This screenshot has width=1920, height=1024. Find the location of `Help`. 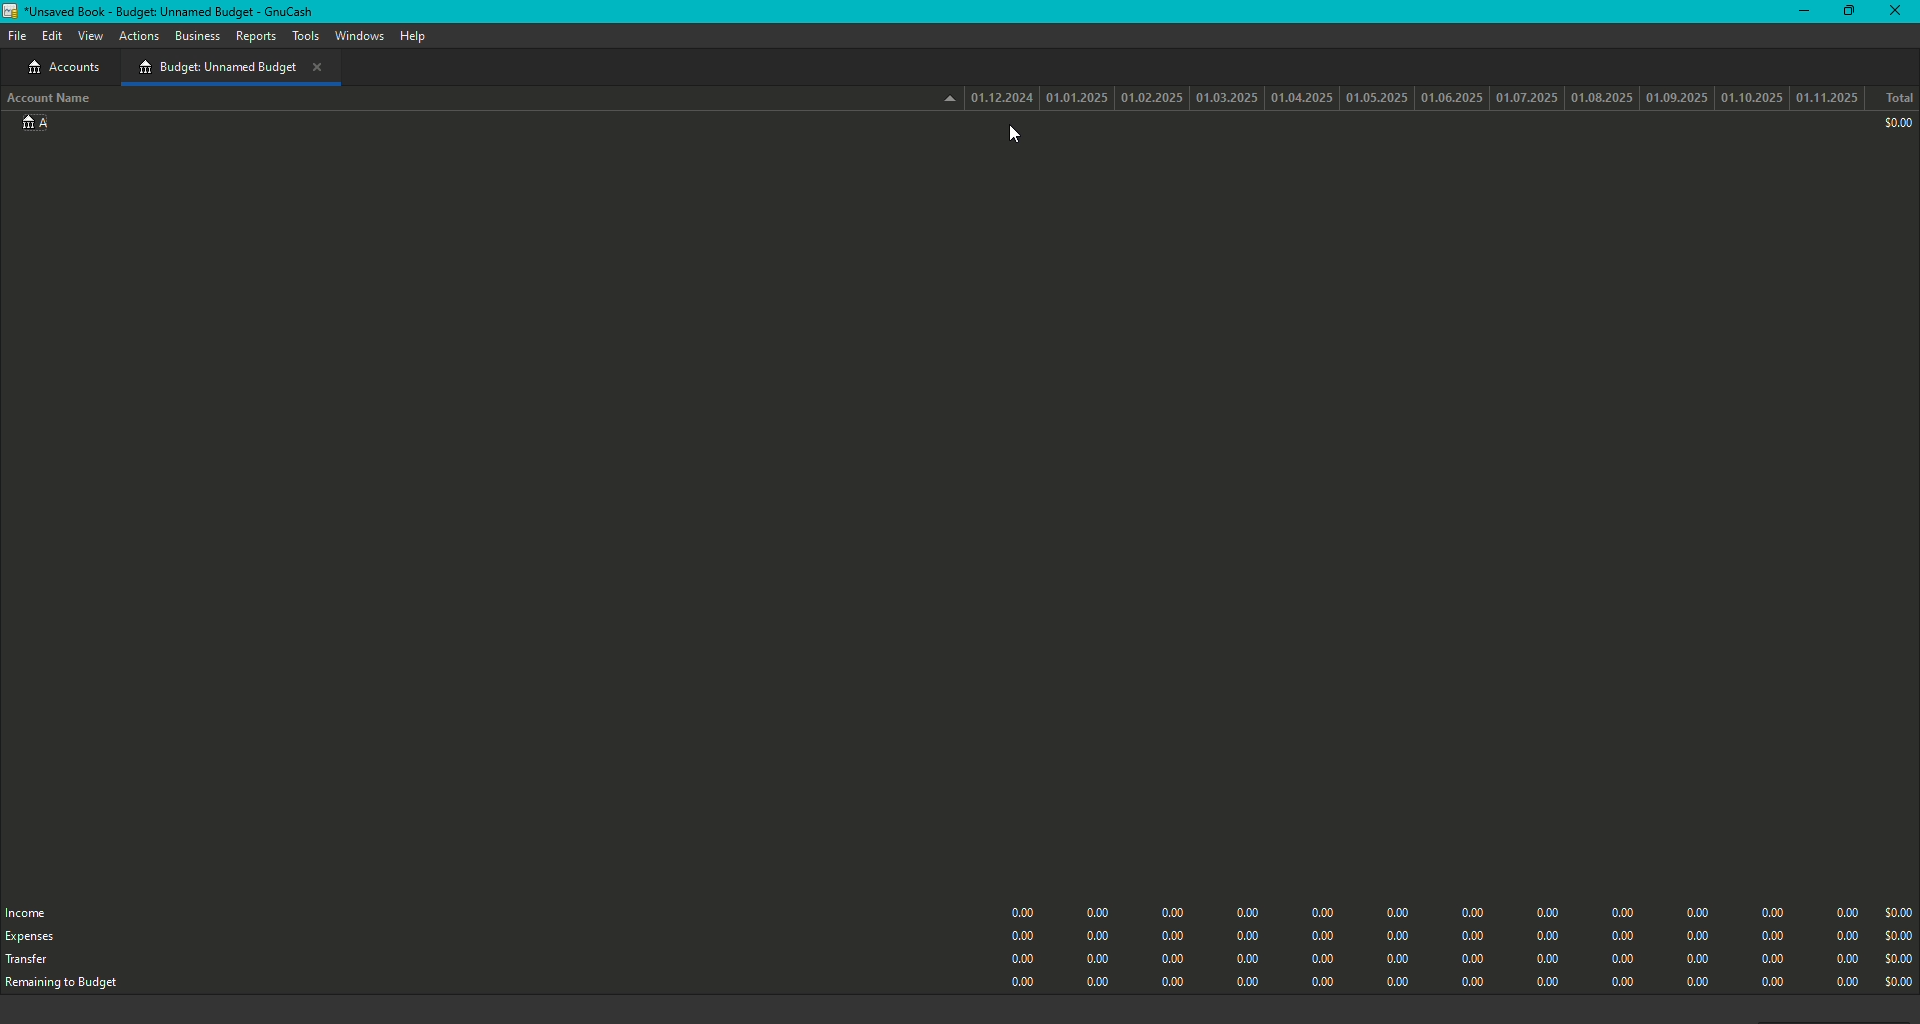

Help is located at coordinates (410, 36).